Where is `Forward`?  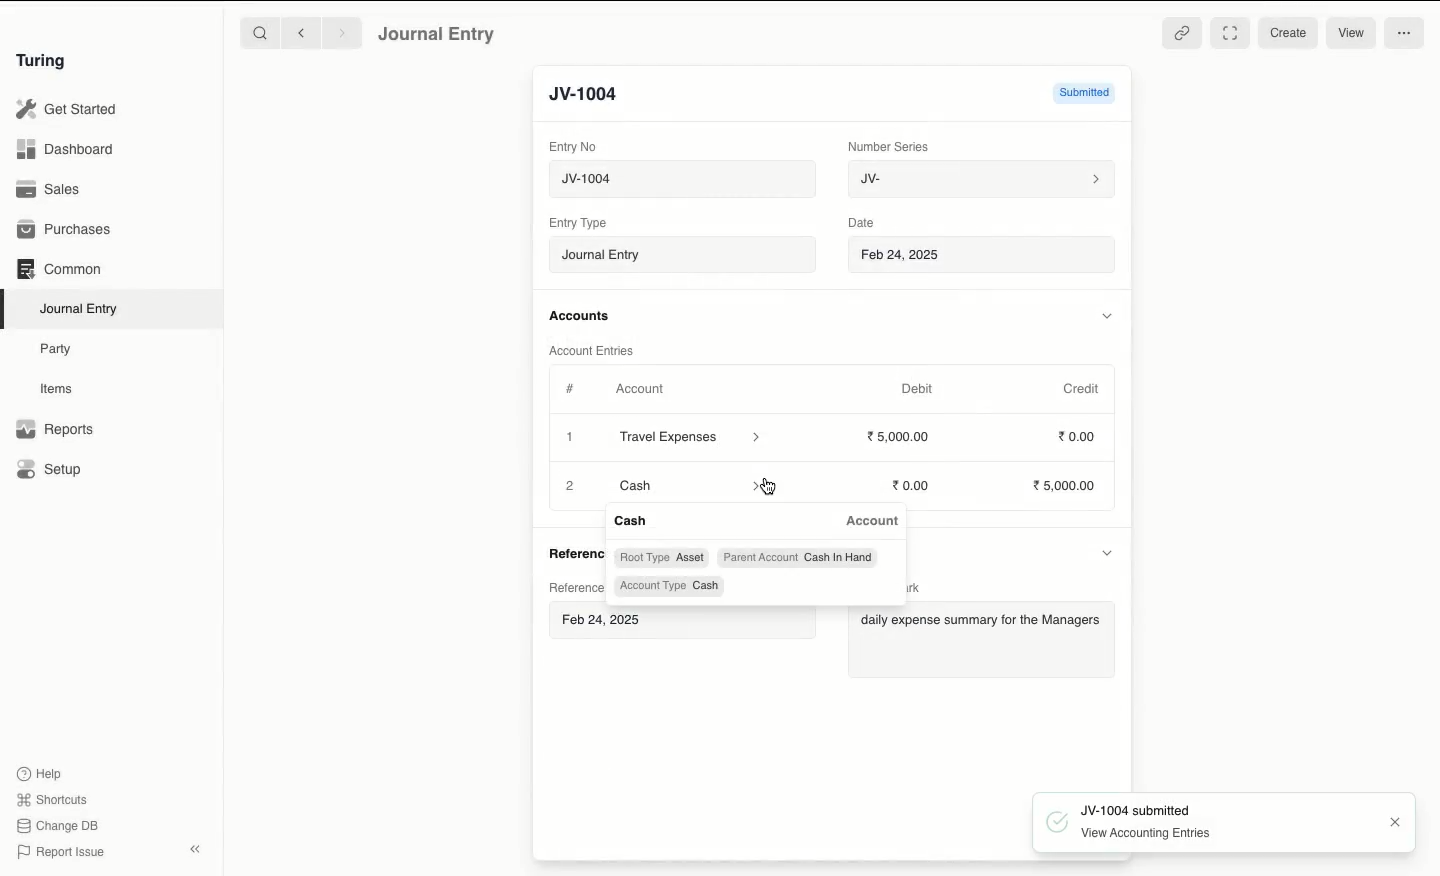
Forward is located at coordinates (343, 32).